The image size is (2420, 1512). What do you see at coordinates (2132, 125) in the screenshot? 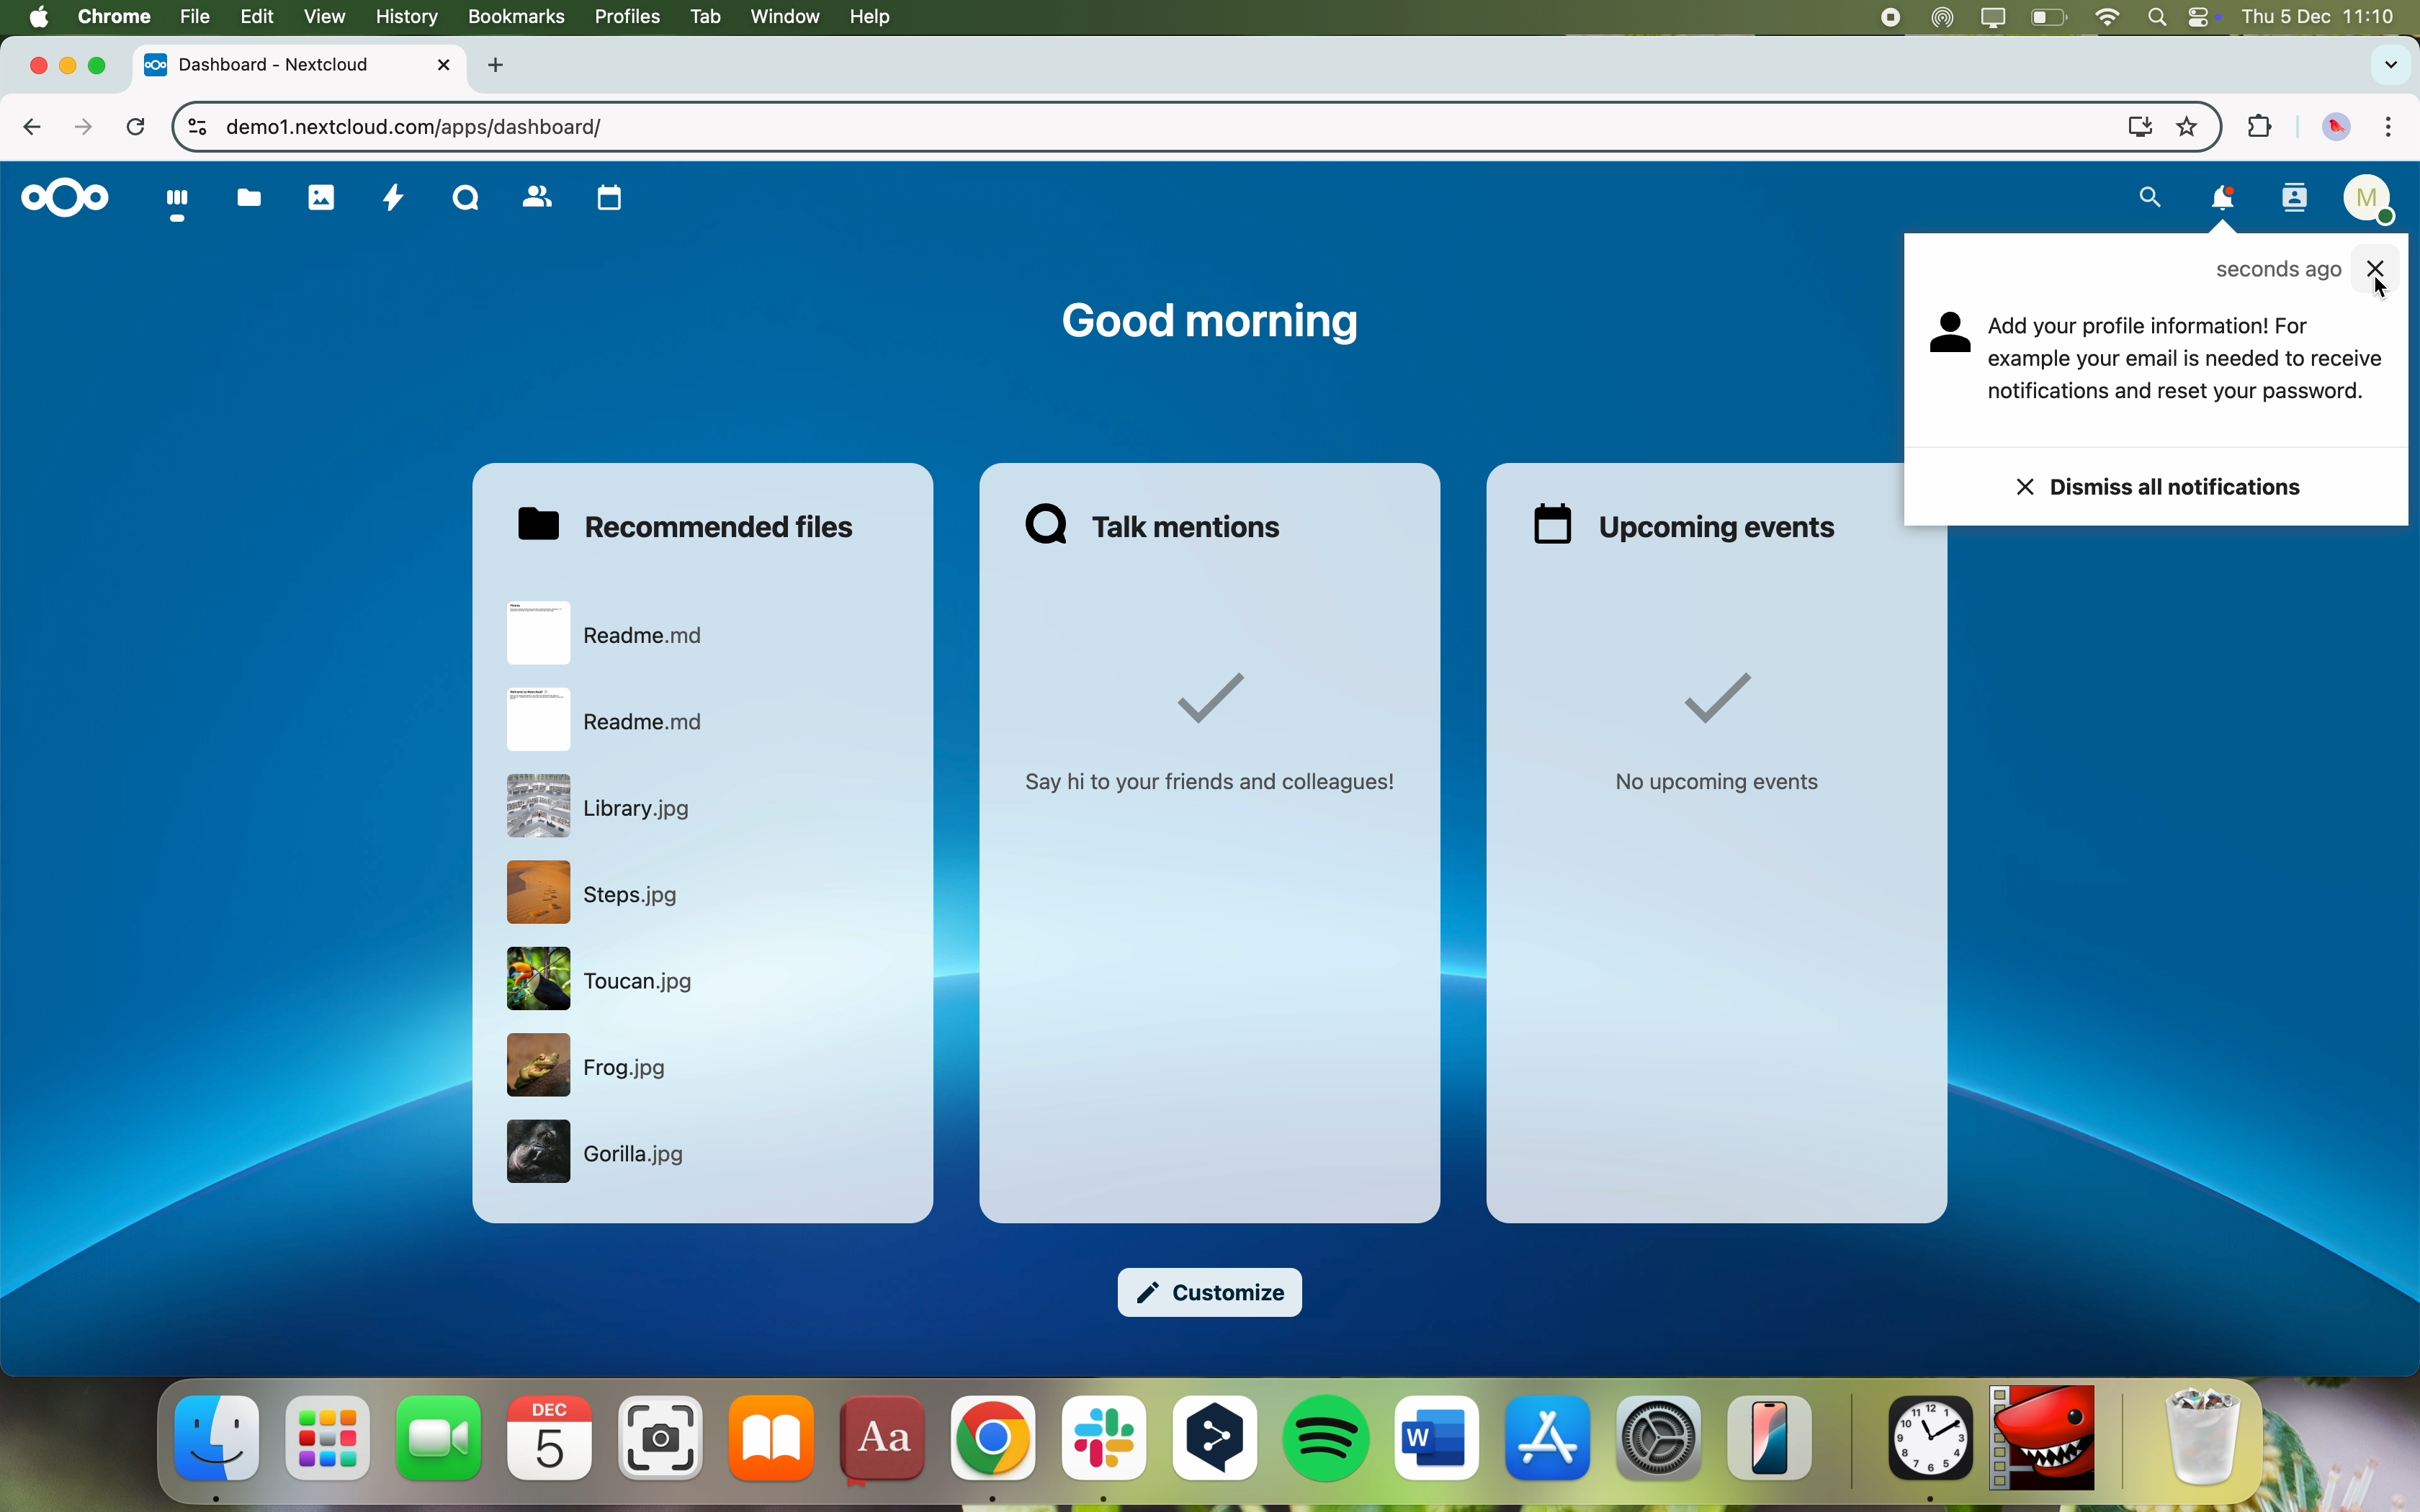
I see `screen` at bounding box center [2132, 125].